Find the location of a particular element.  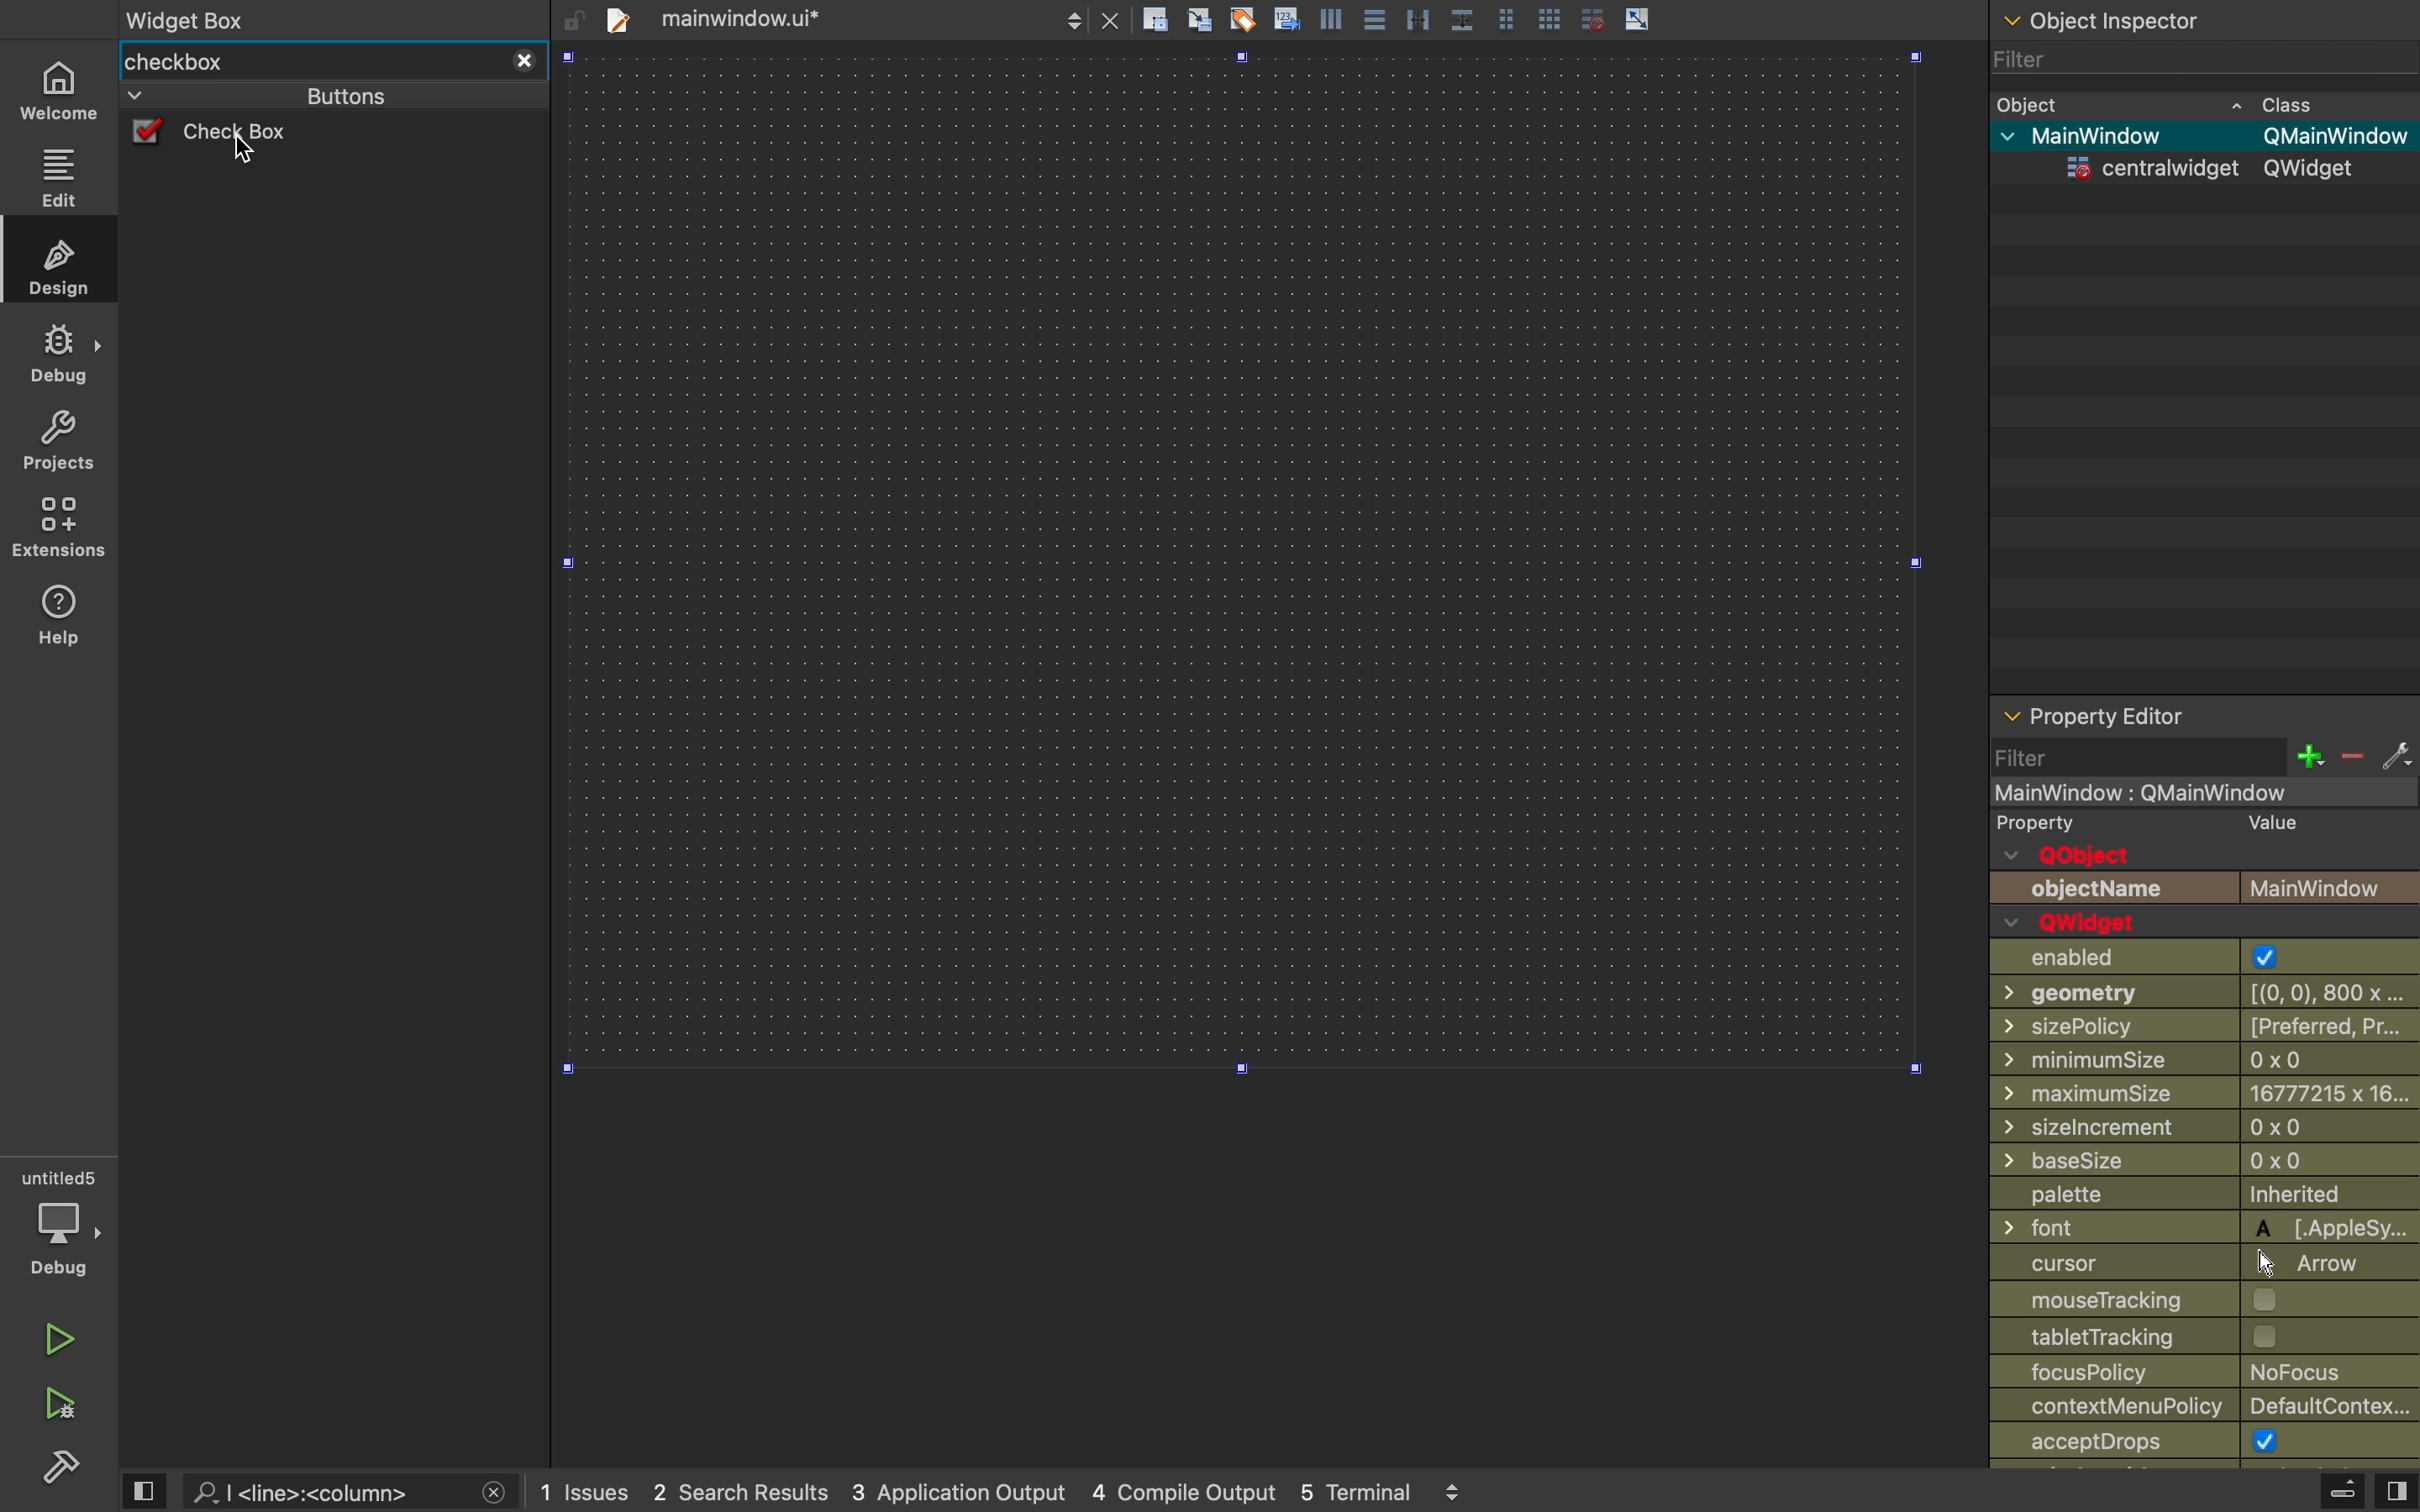

mainwindow is located at coordinates (2177, 794).